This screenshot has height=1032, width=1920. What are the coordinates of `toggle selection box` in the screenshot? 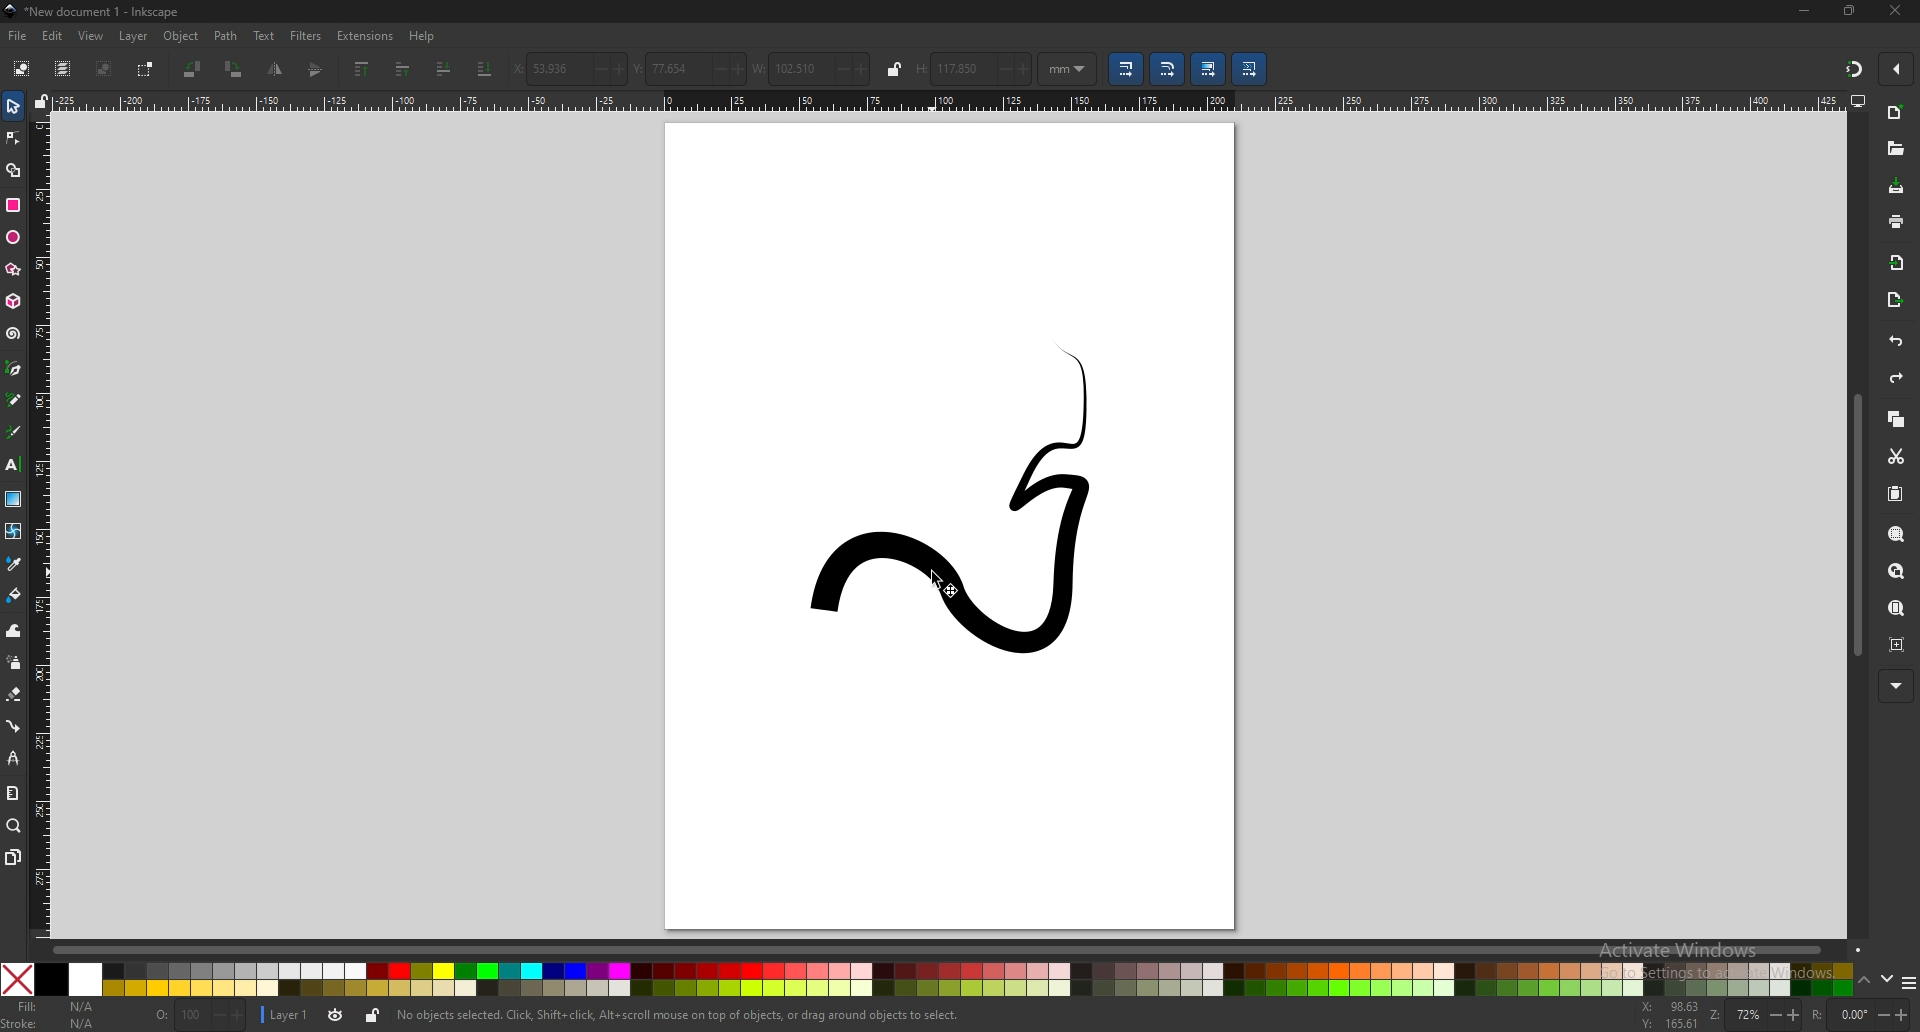 It's located at (146, 70).